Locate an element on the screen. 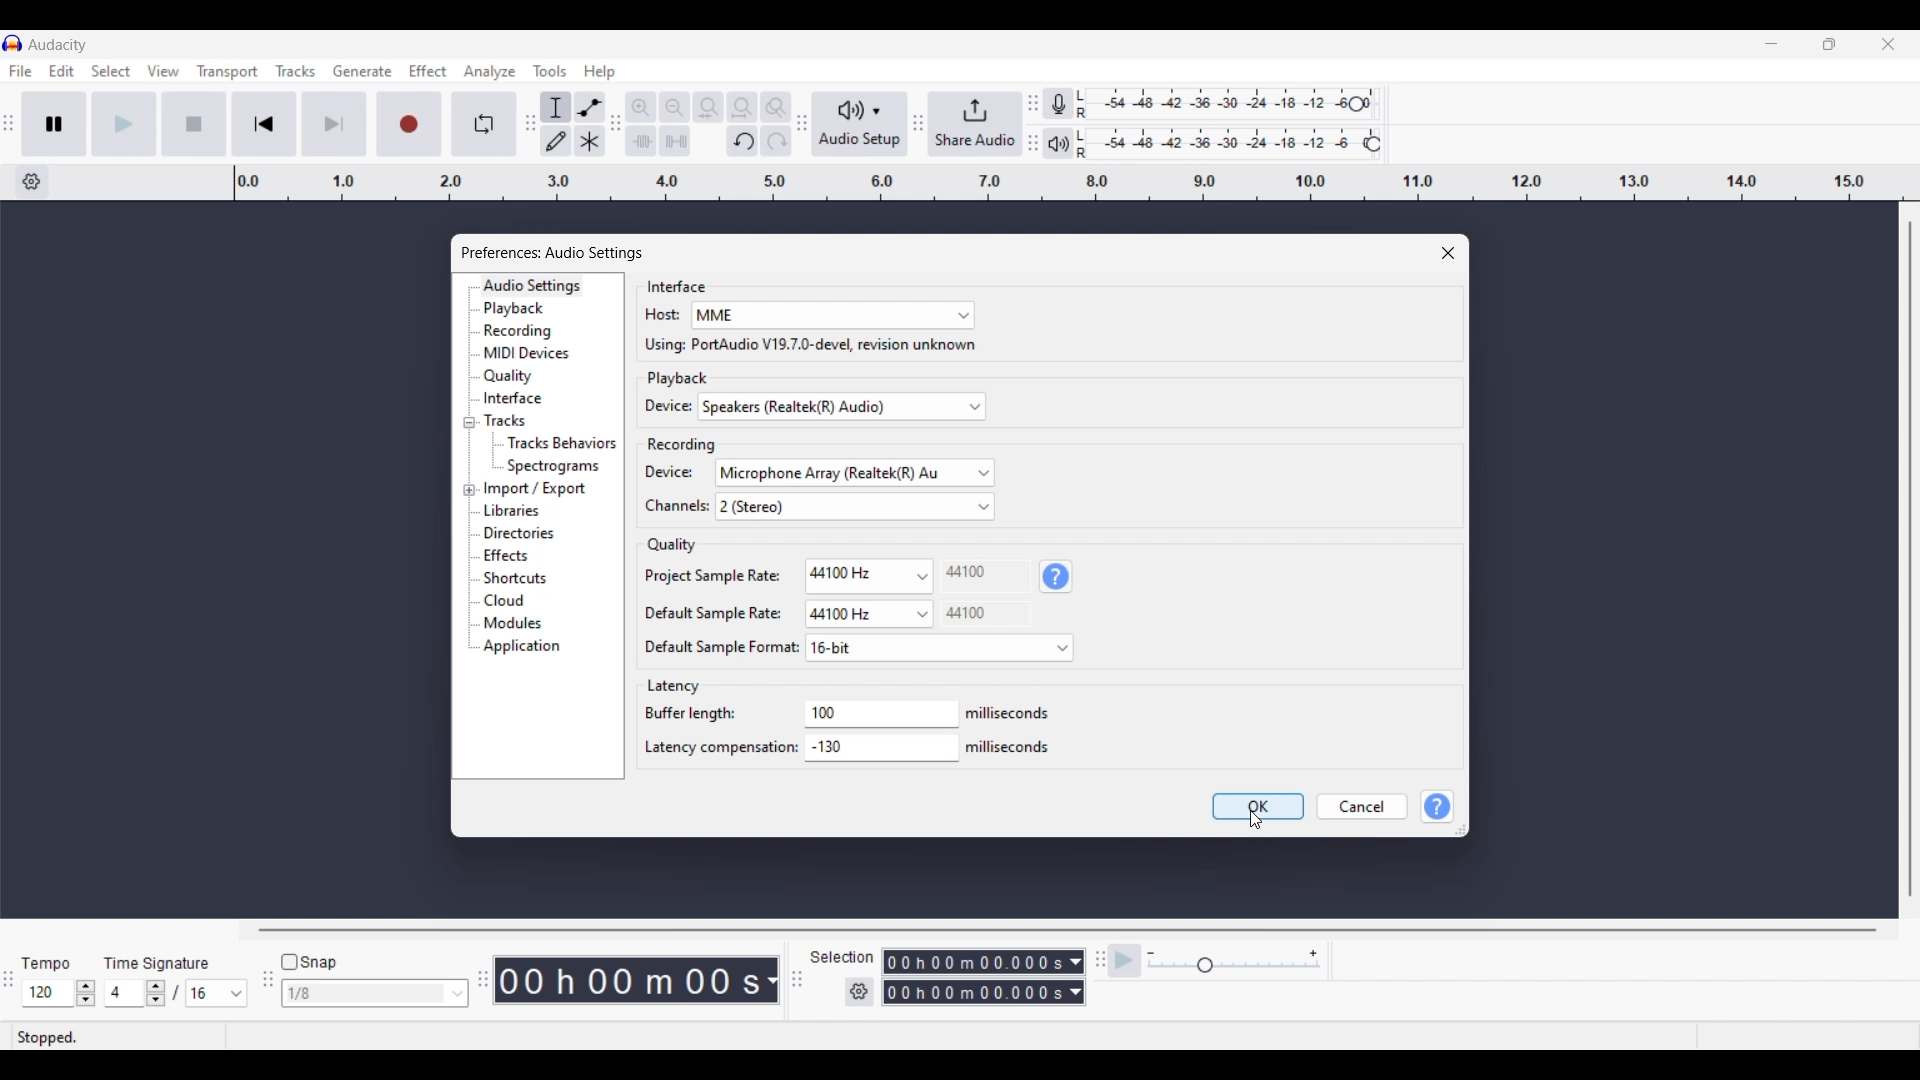 The image size is (1920, 1080). Zoom out is located at coordinates (674, 107).